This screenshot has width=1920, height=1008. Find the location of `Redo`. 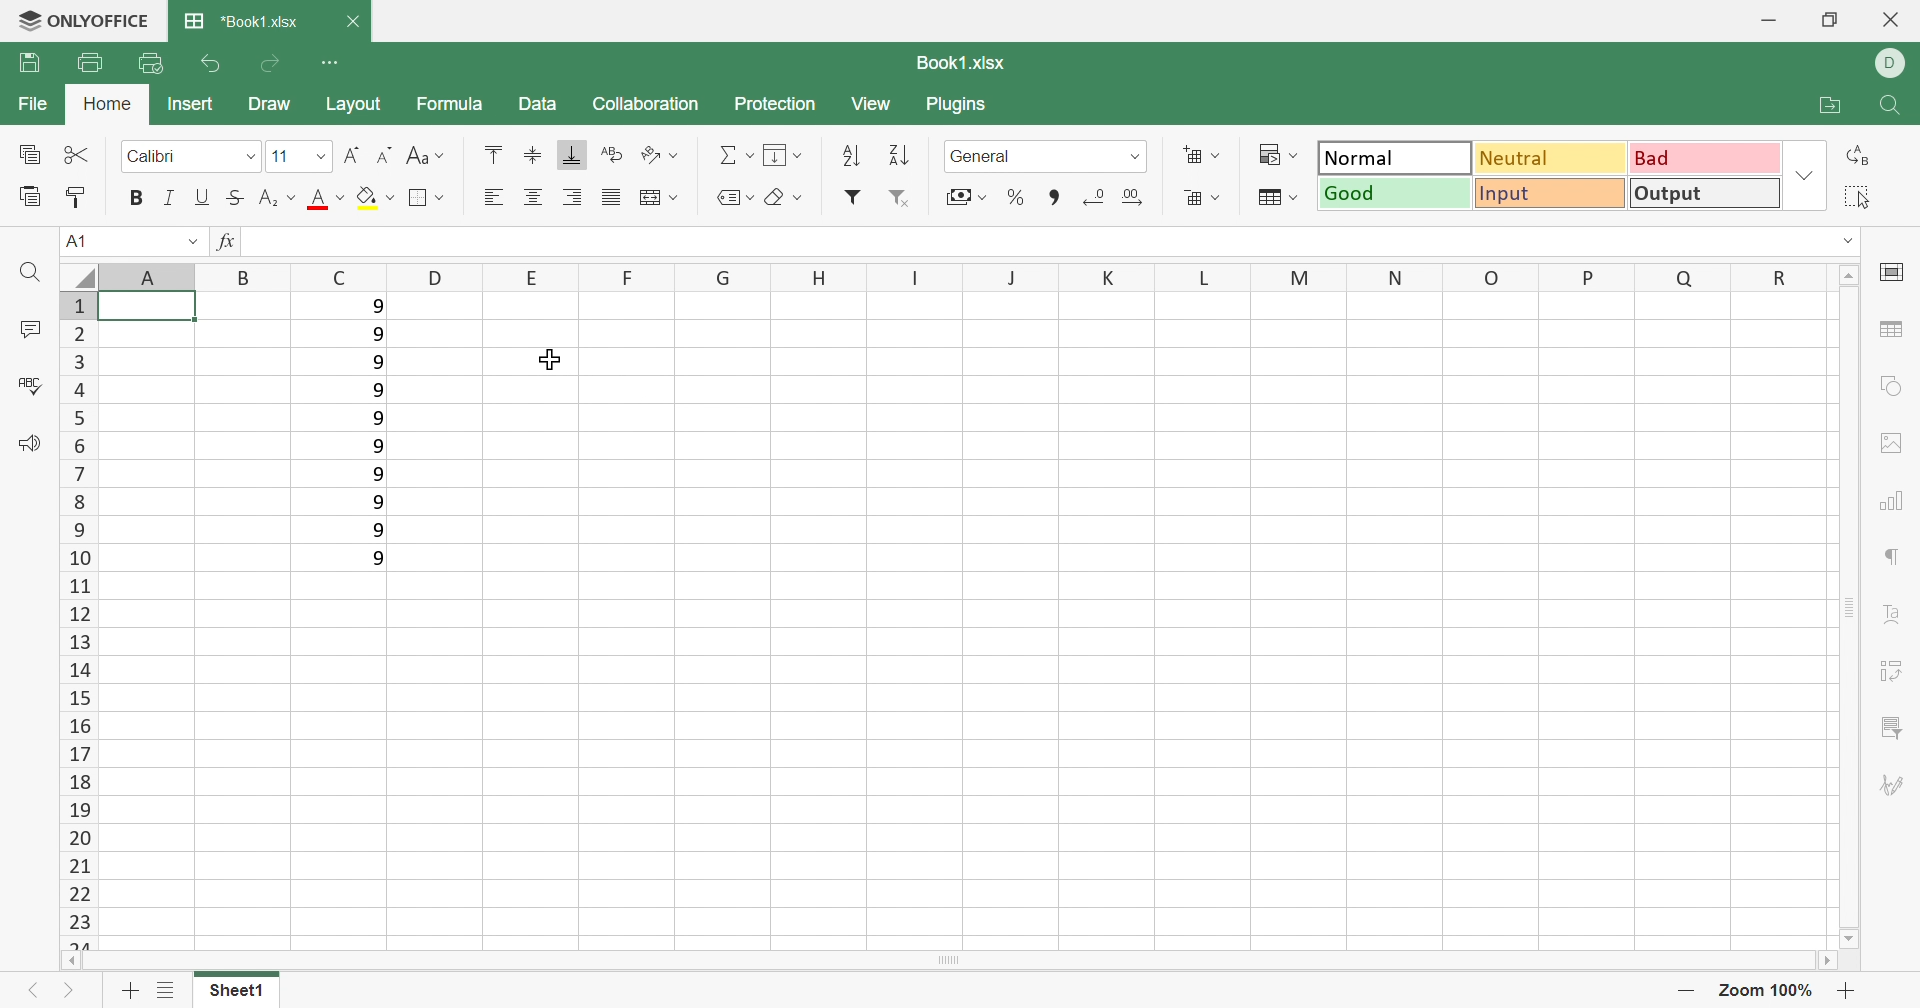

Redo is located at coordinates (269, 63).